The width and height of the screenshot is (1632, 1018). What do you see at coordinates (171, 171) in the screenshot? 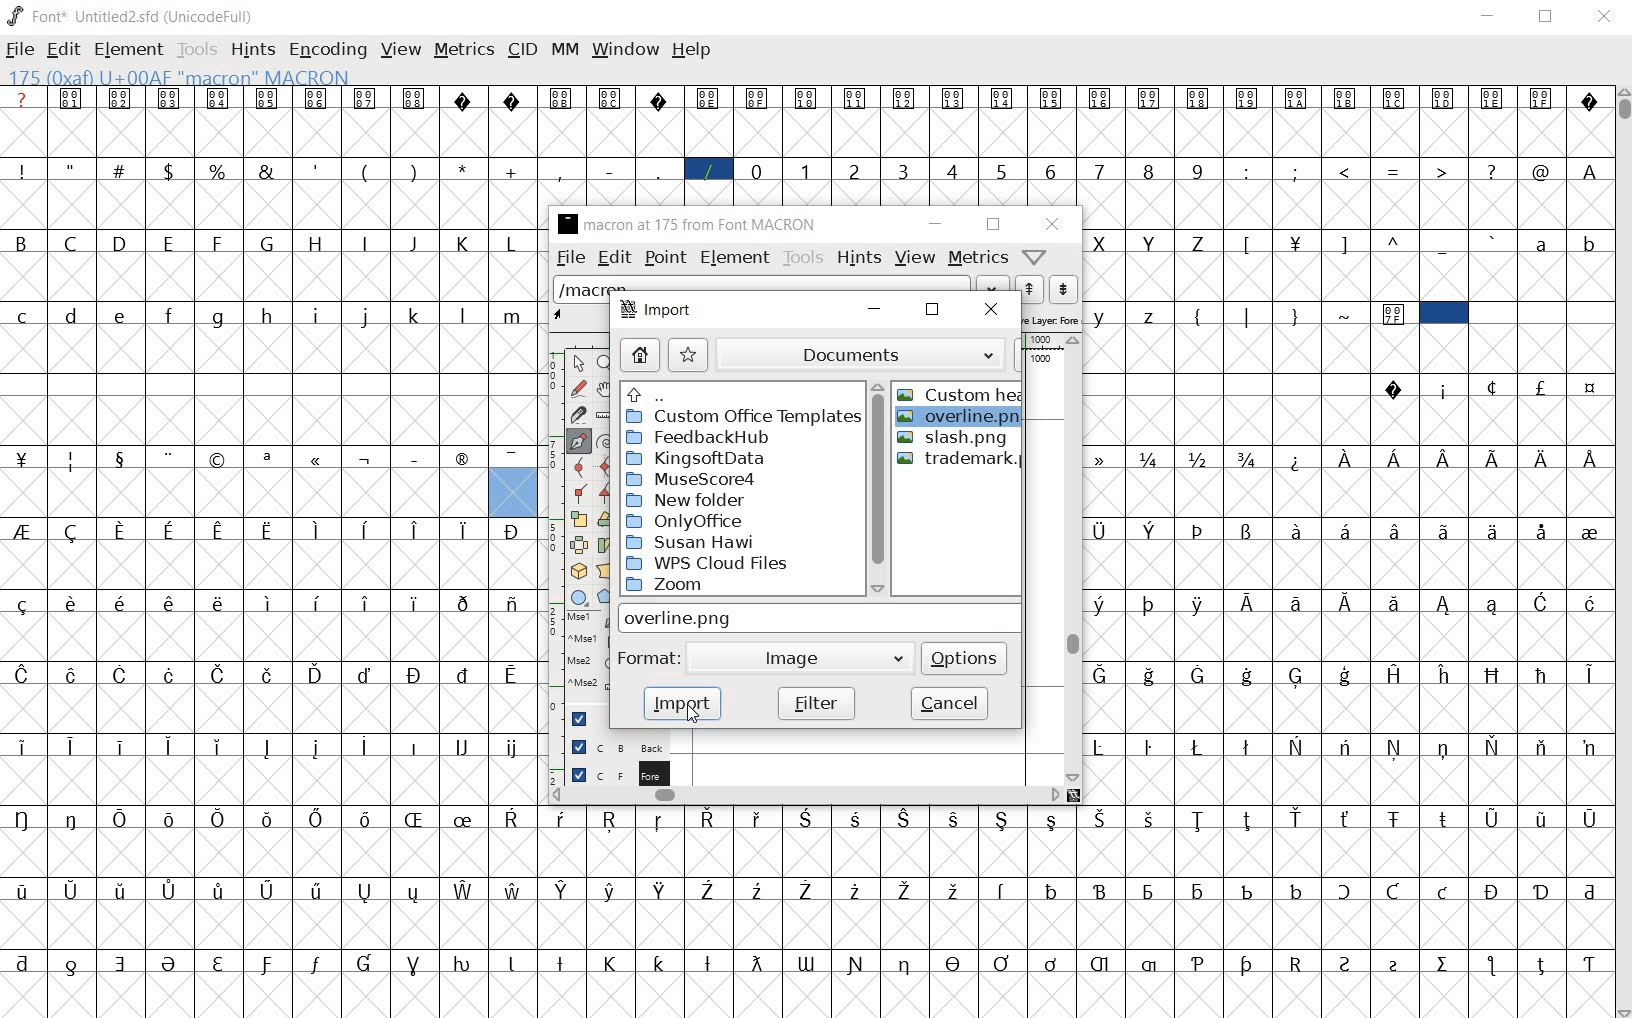
I see `$` at bounding box center [171, 171].